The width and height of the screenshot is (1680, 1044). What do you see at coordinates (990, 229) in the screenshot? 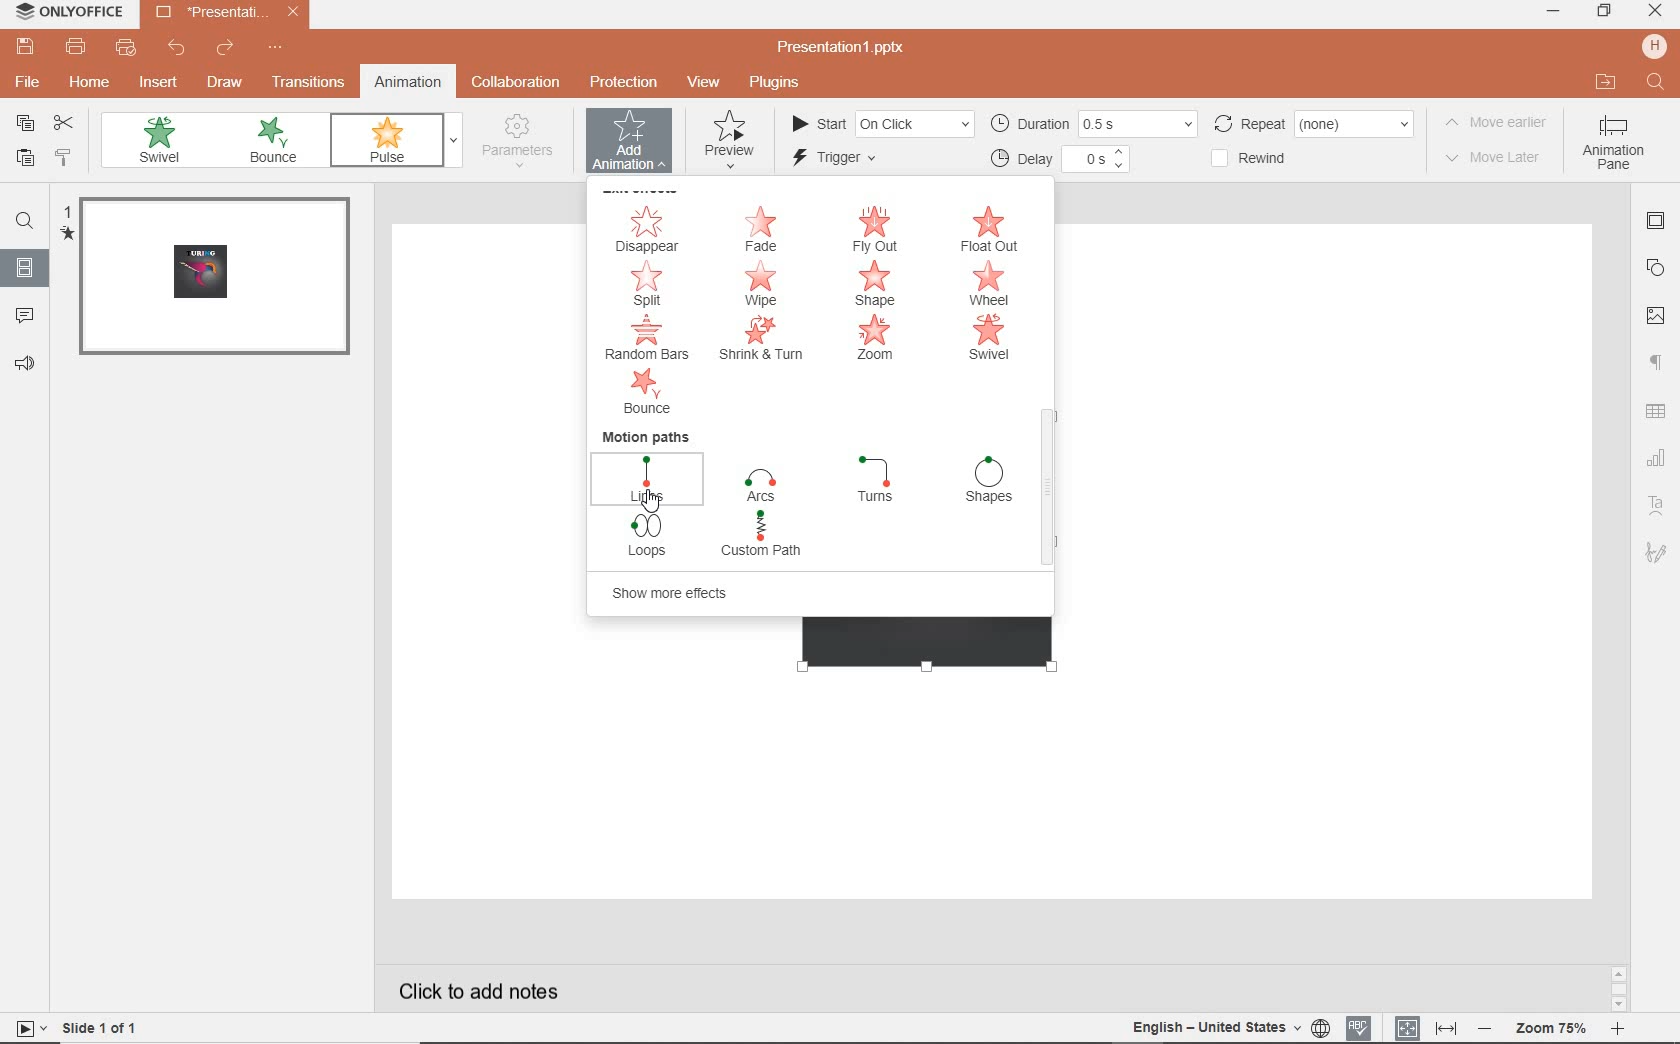
I see `float out` at bounding box center [990, 229].